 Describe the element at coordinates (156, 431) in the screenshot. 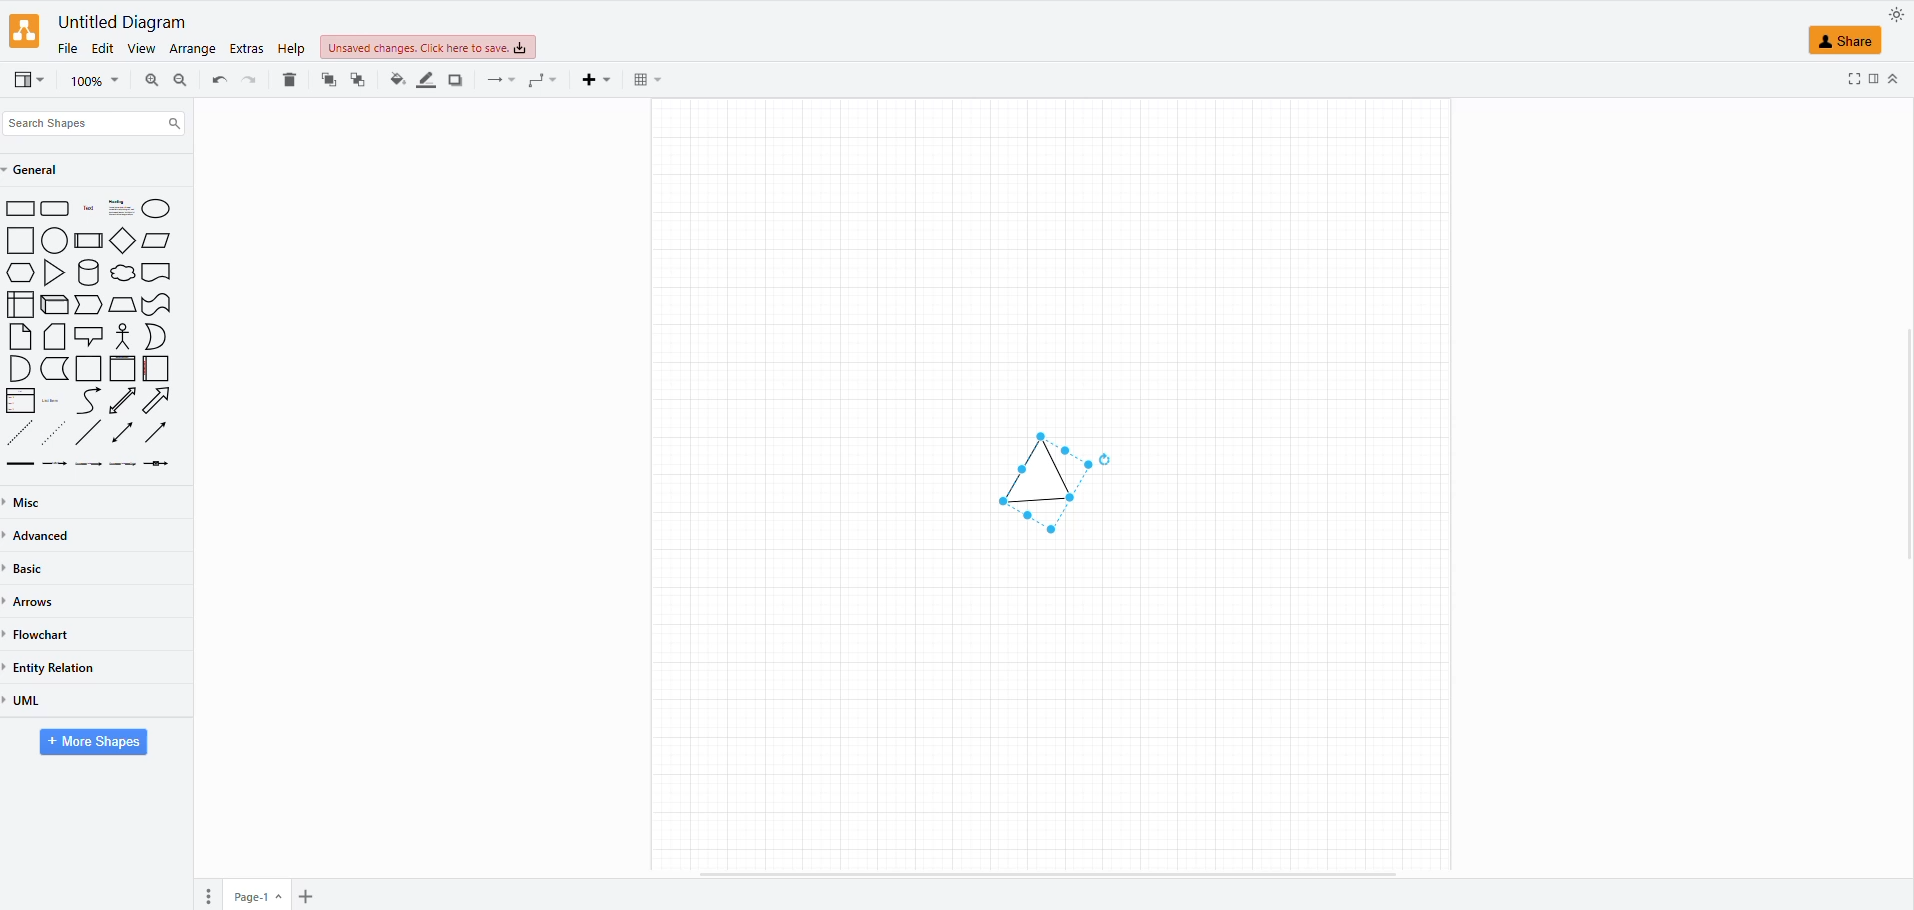

I see `Arrow` at that location.